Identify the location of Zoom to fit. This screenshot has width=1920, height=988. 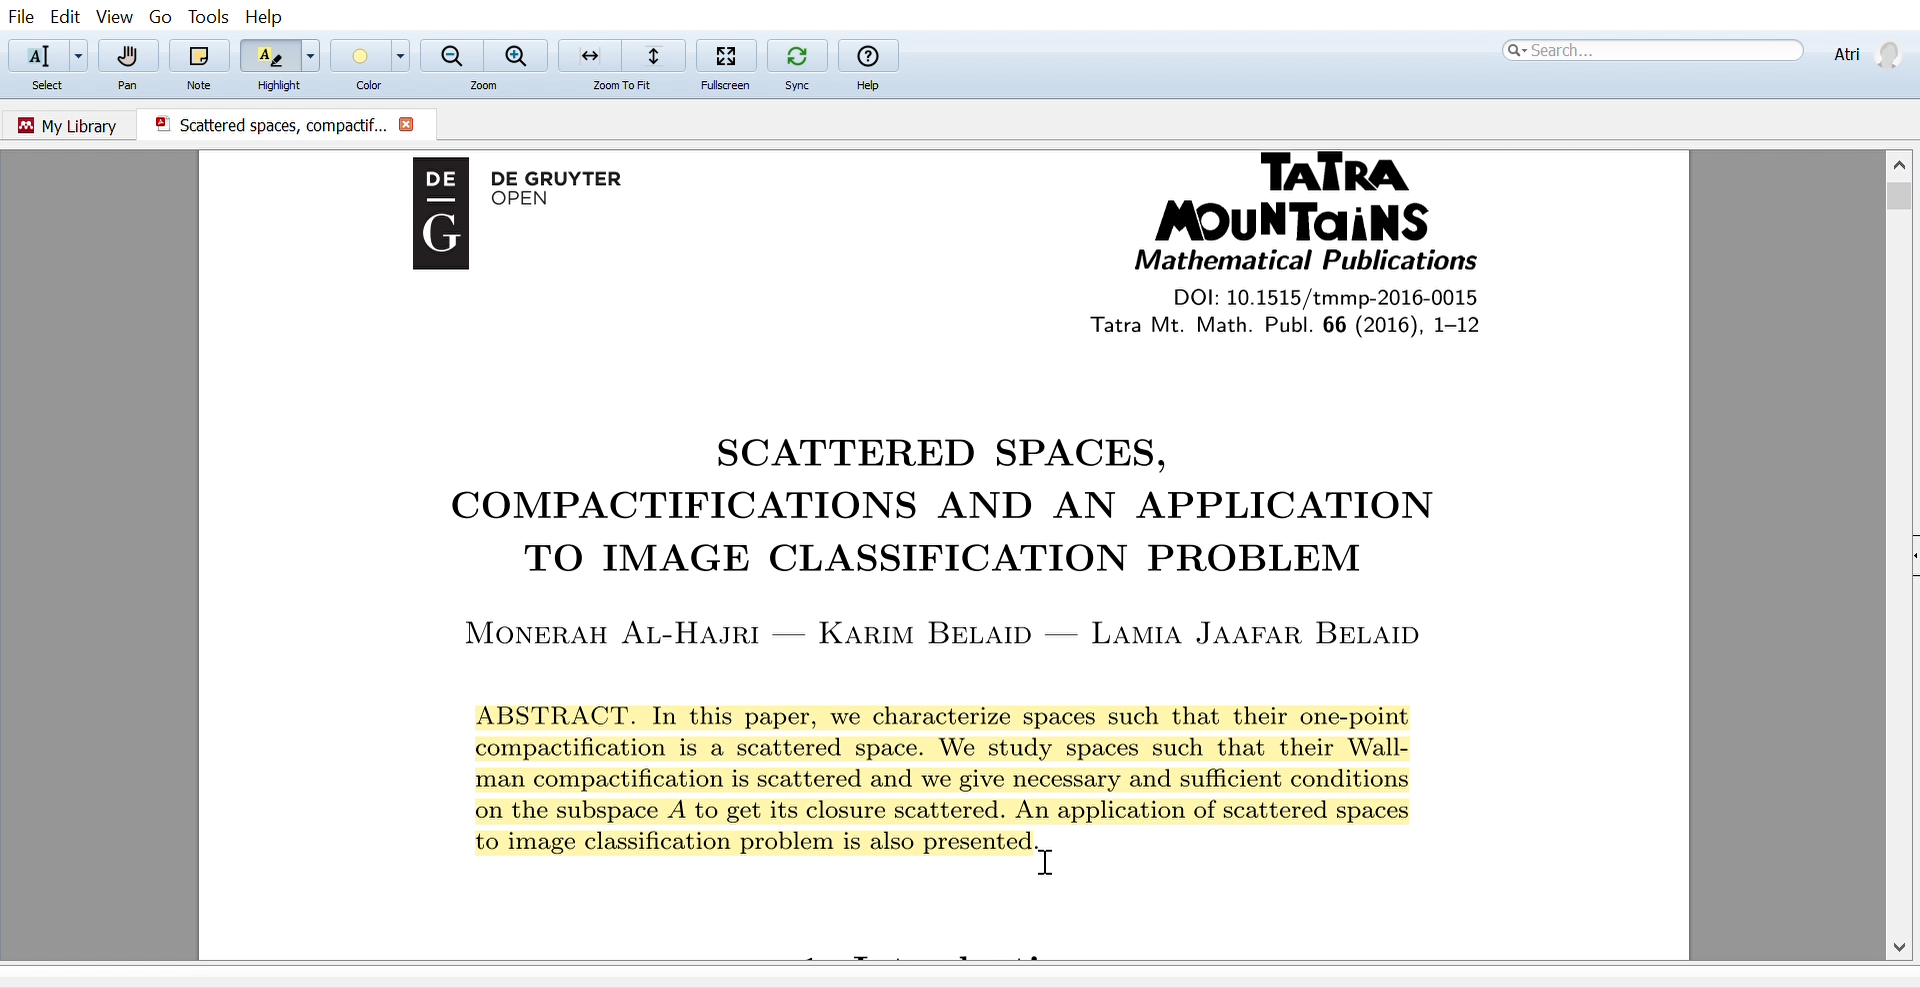
(620, 54).